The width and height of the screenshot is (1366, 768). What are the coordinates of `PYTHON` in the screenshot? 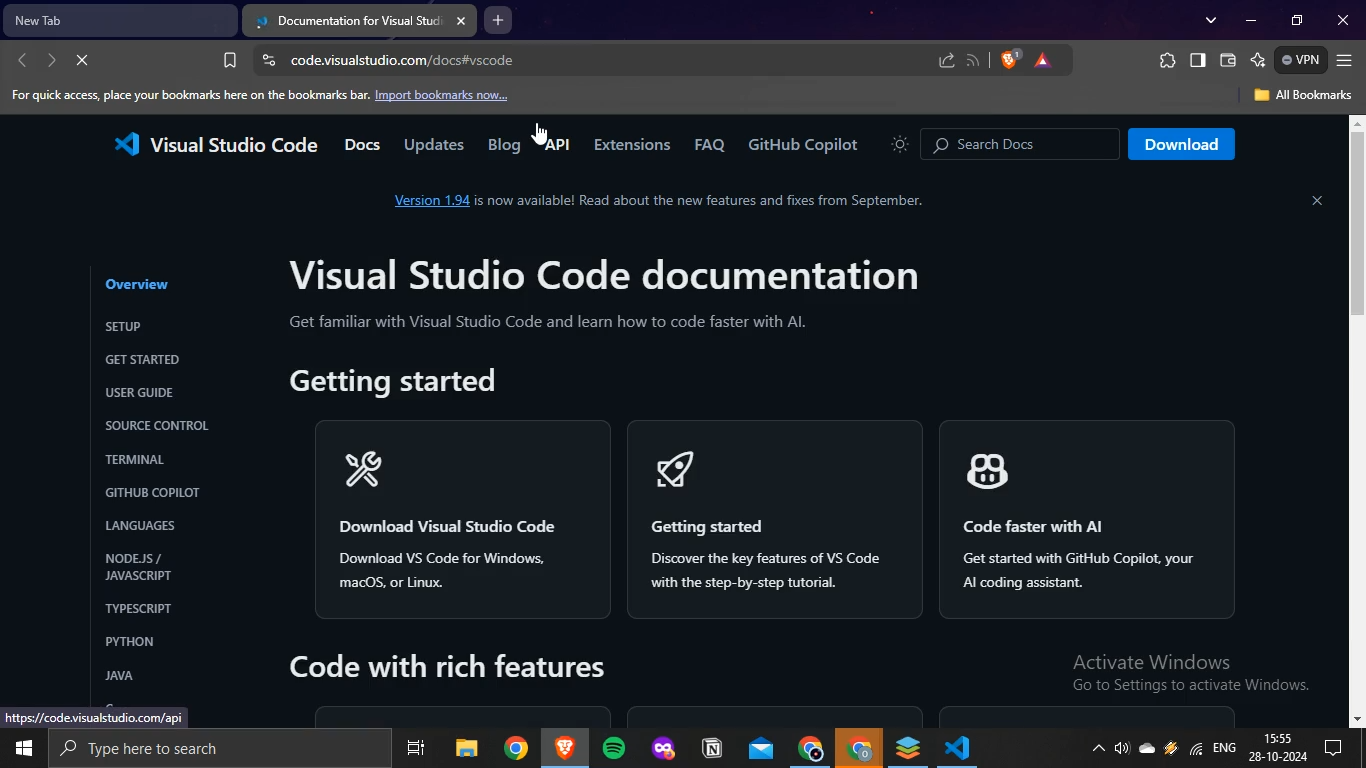 It's located at (131, 641).